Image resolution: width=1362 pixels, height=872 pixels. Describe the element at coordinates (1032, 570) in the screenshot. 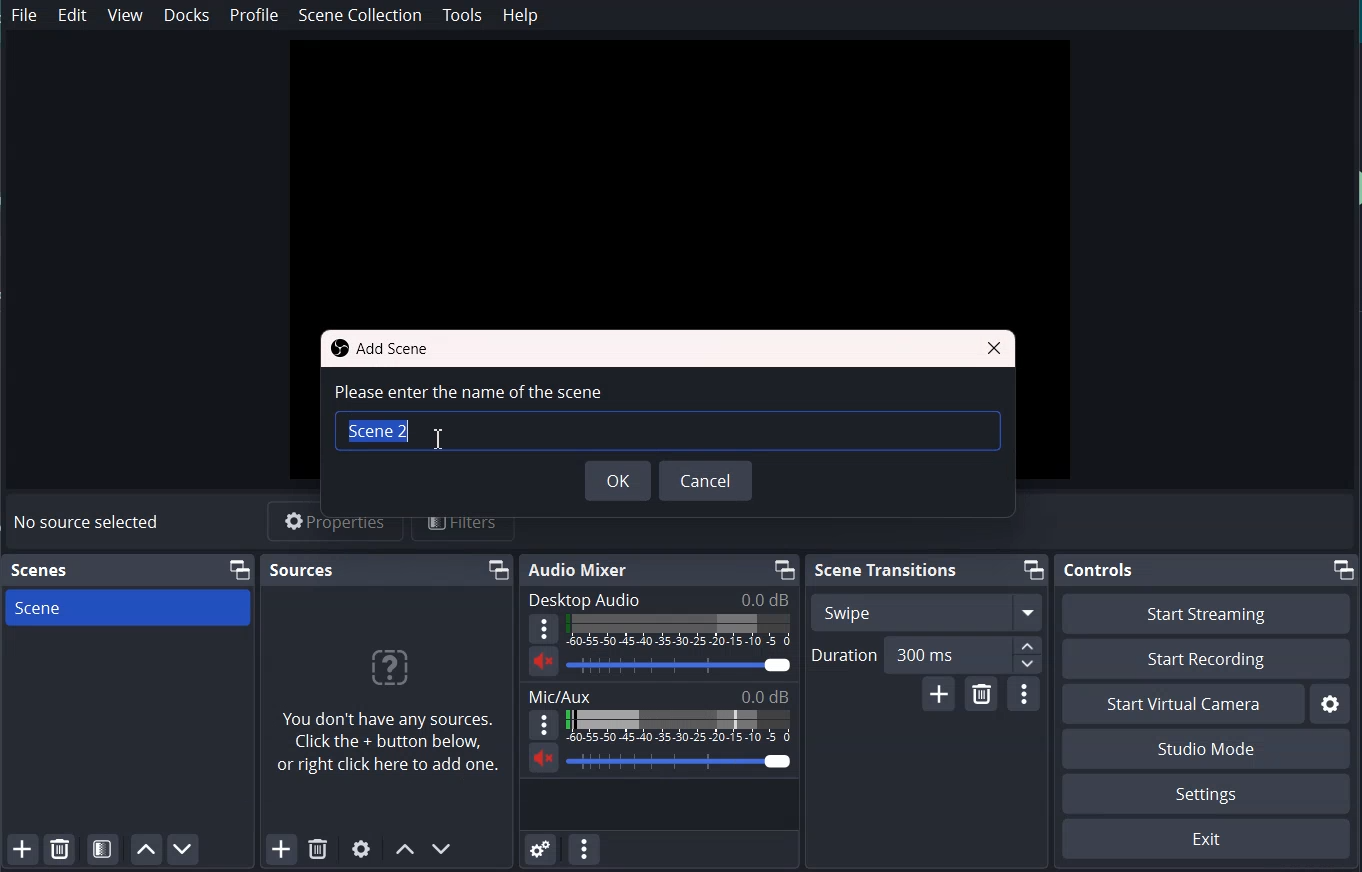

I see `Maximize` at that location.